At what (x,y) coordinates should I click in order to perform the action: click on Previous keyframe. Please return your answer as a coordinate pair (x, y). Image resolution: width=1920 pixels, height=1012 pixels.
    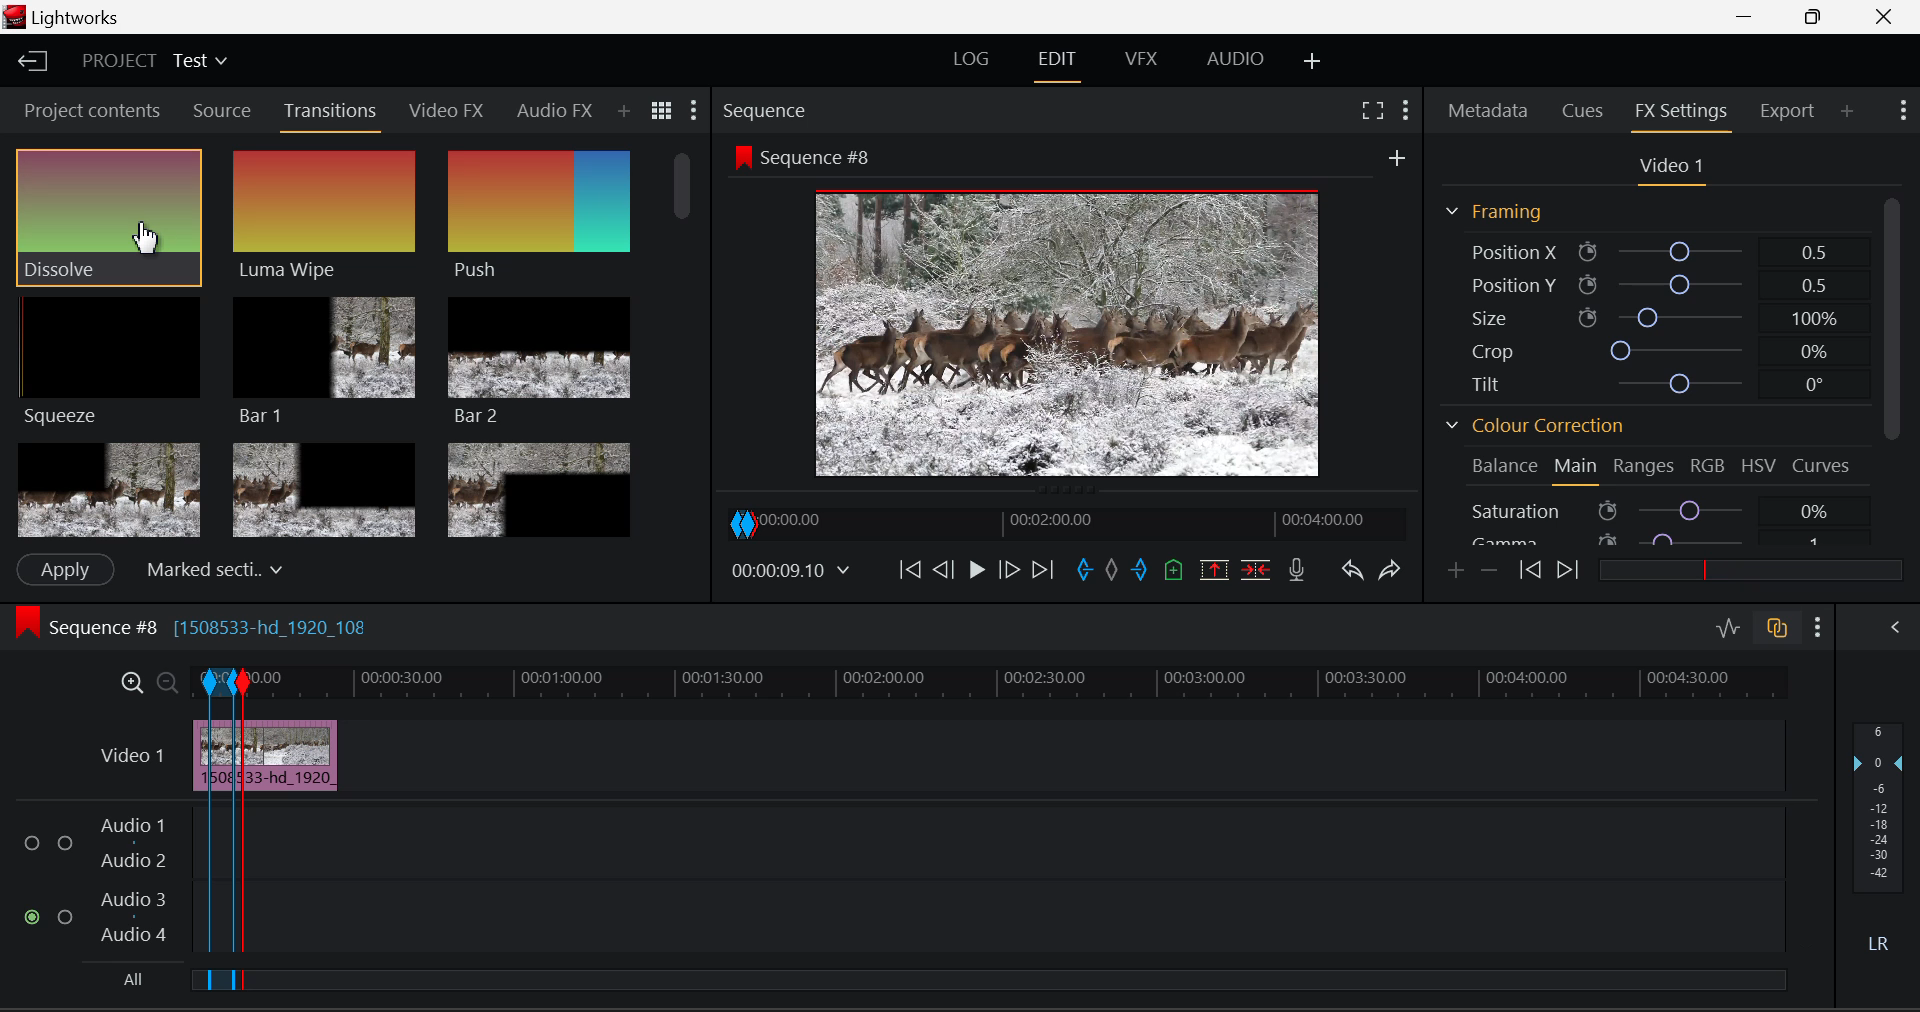
    Looking at the image, I should click on (1529, 570).